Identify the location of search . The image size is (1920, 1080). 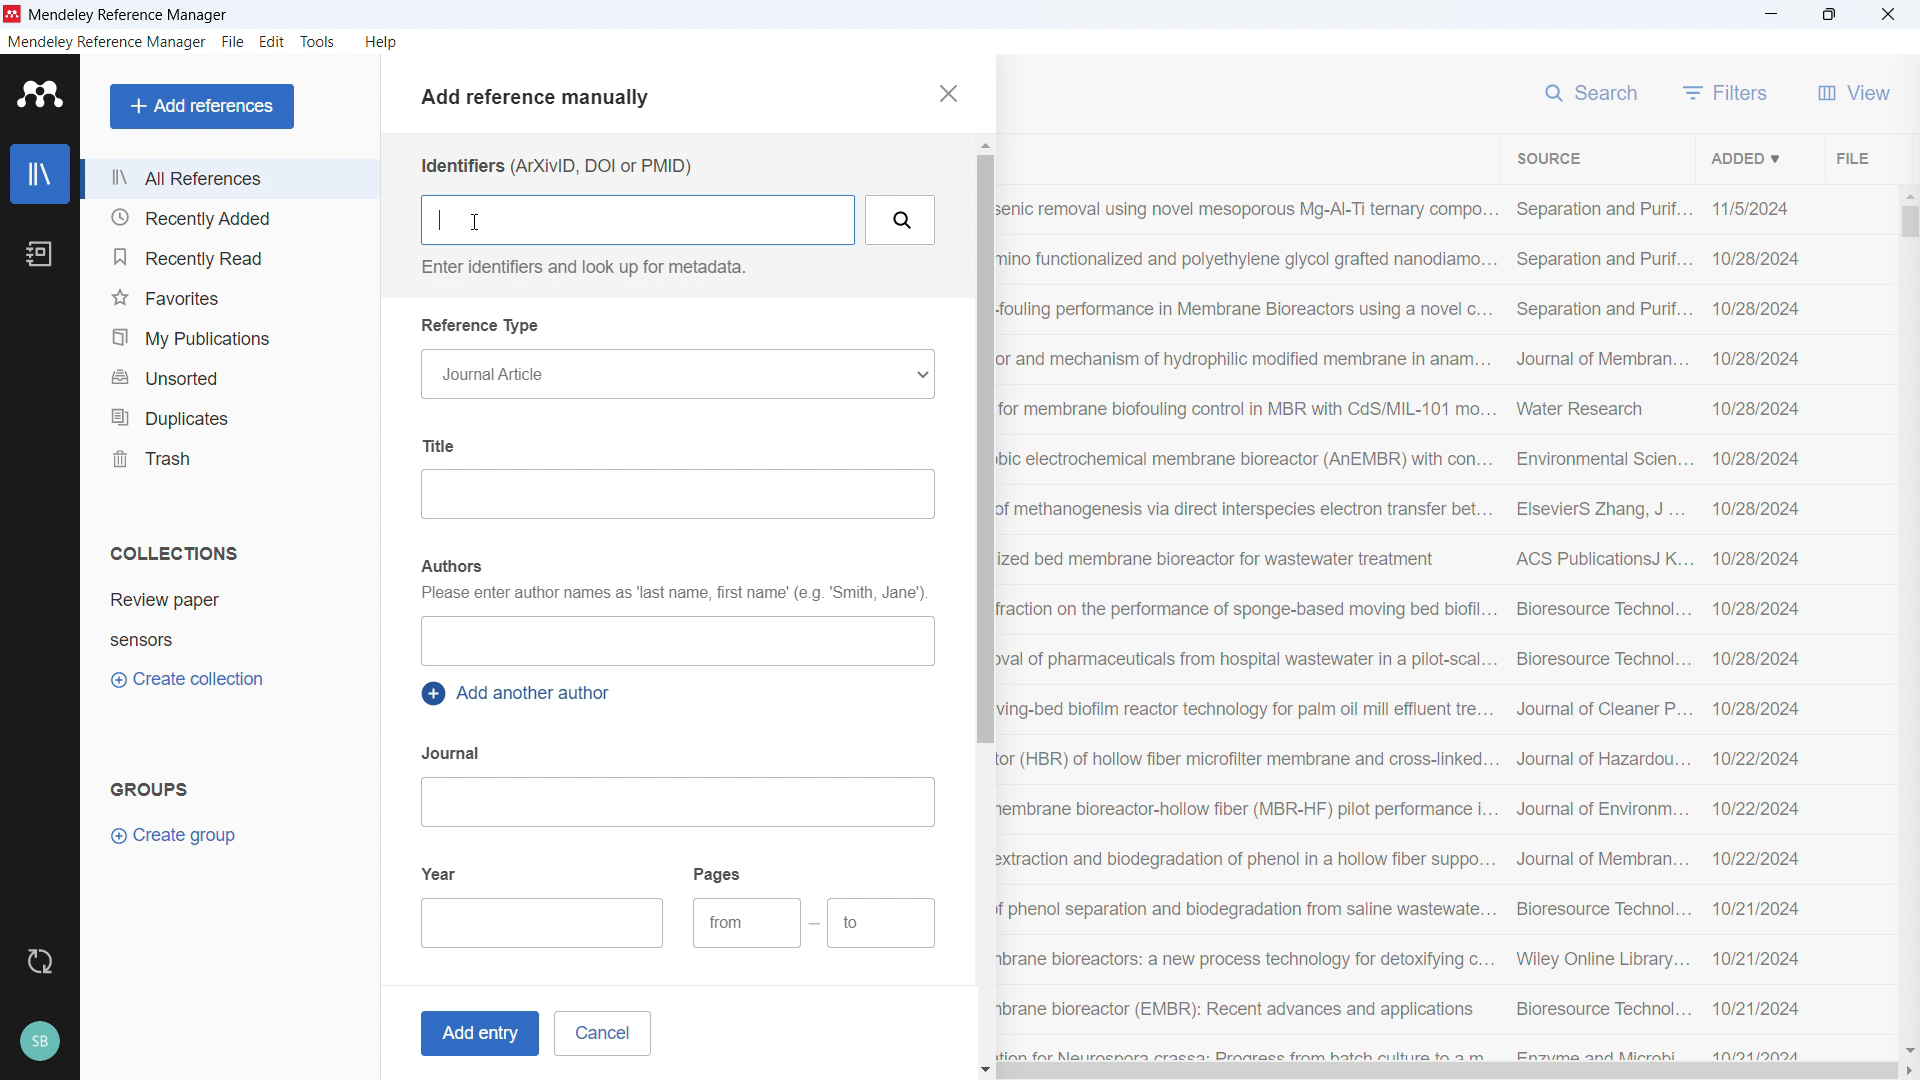
(1594, 90).